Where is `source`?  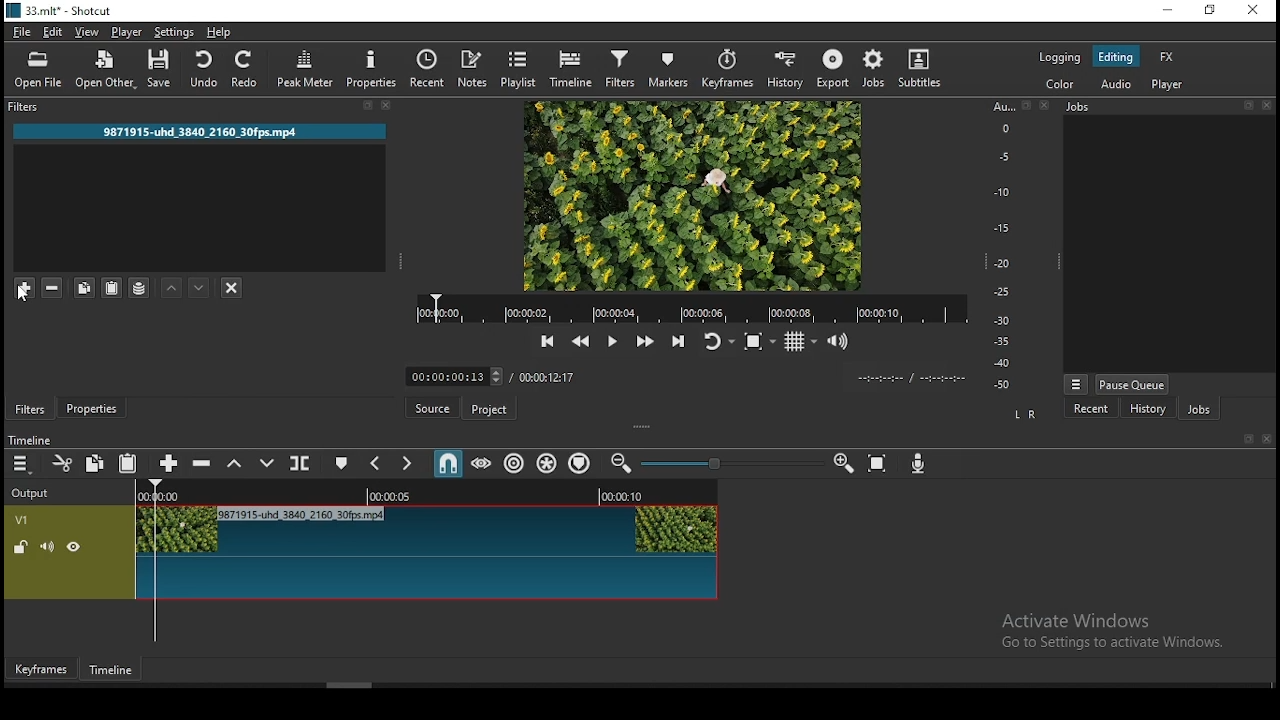 source is located at coordinates (439, 408).